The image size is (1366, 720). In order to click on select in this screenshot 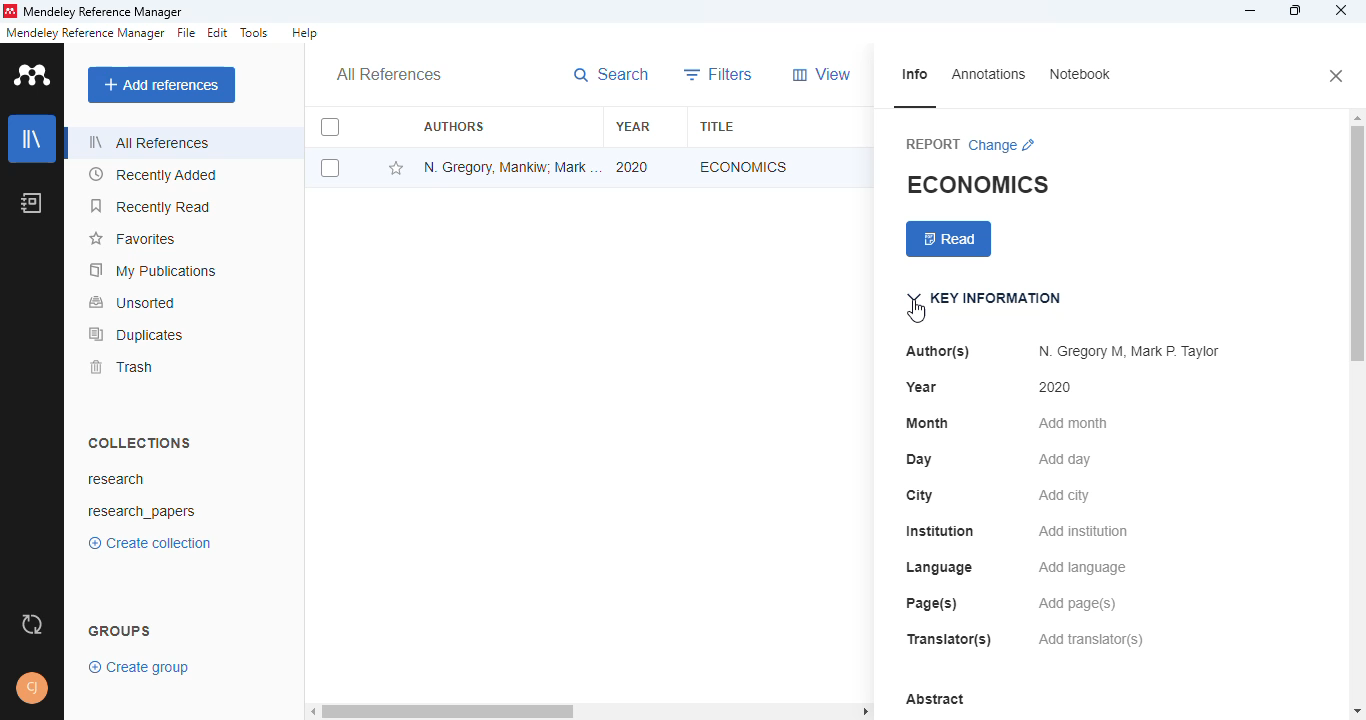, I will do `click(330, 128)`.